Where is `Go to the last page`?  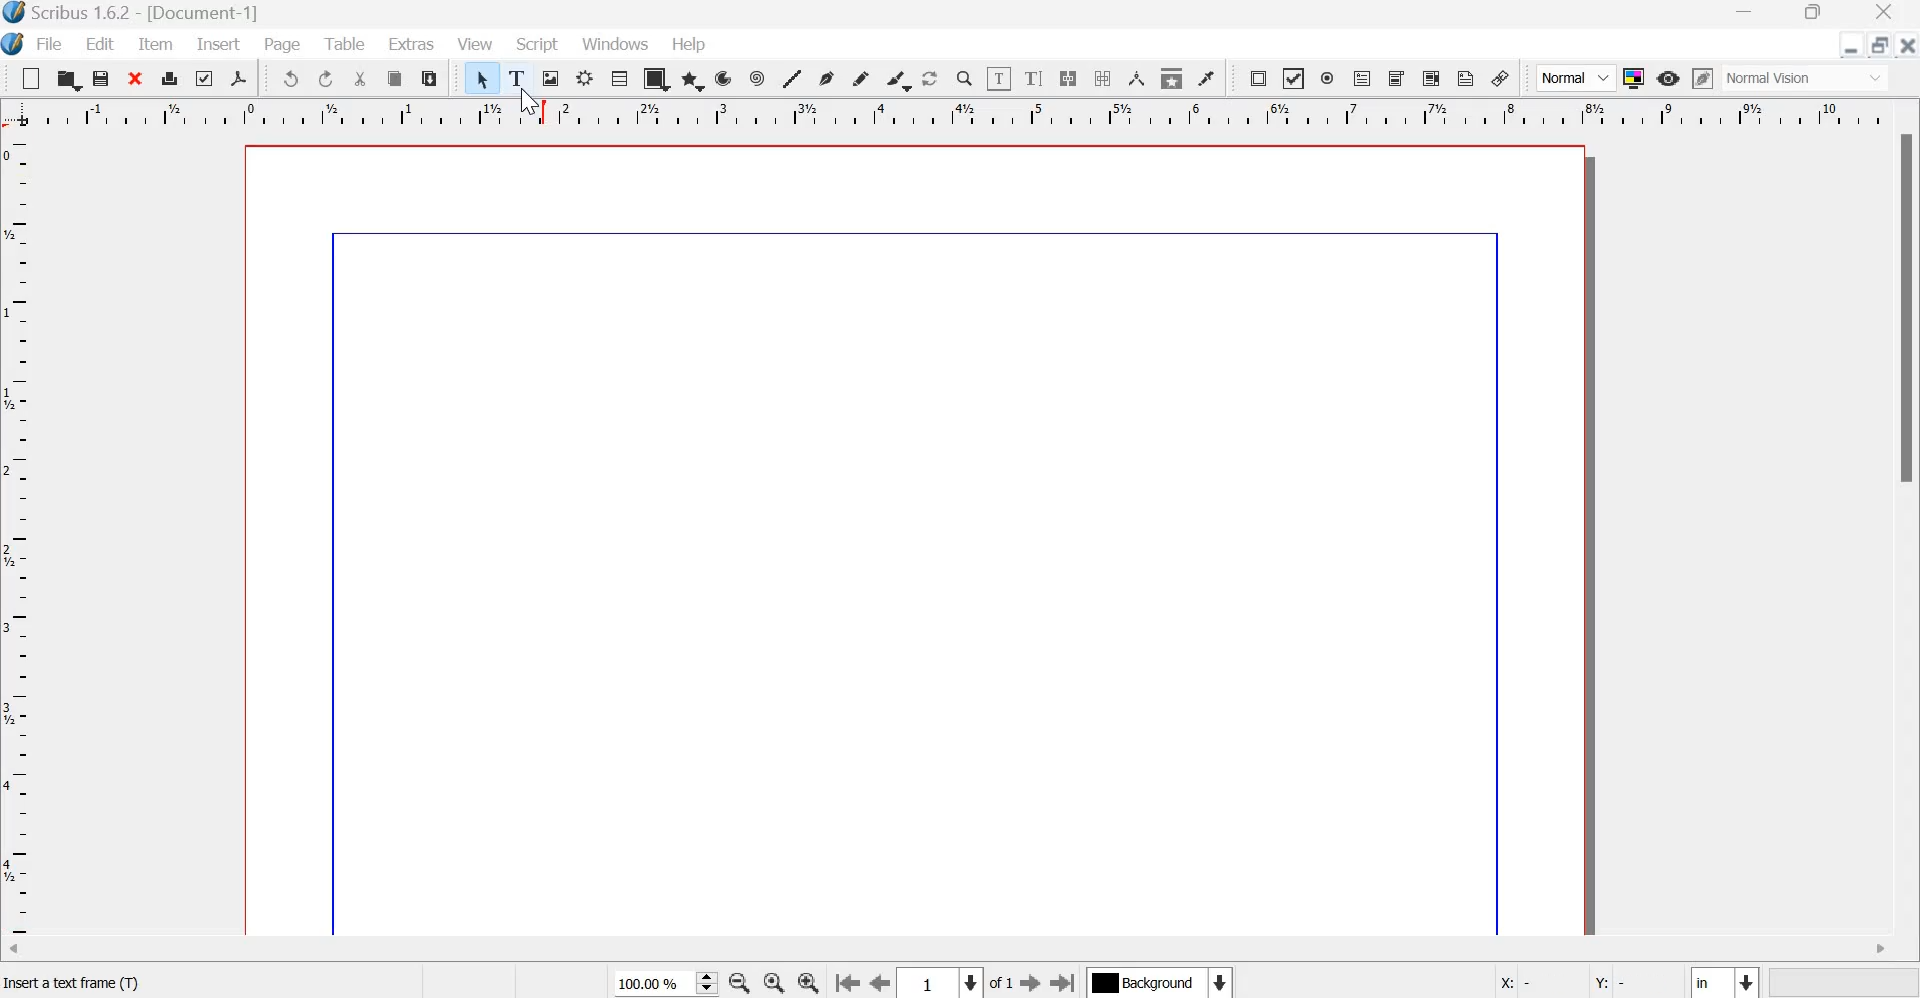 Go to the last page is located at coordinates (1064, 982).